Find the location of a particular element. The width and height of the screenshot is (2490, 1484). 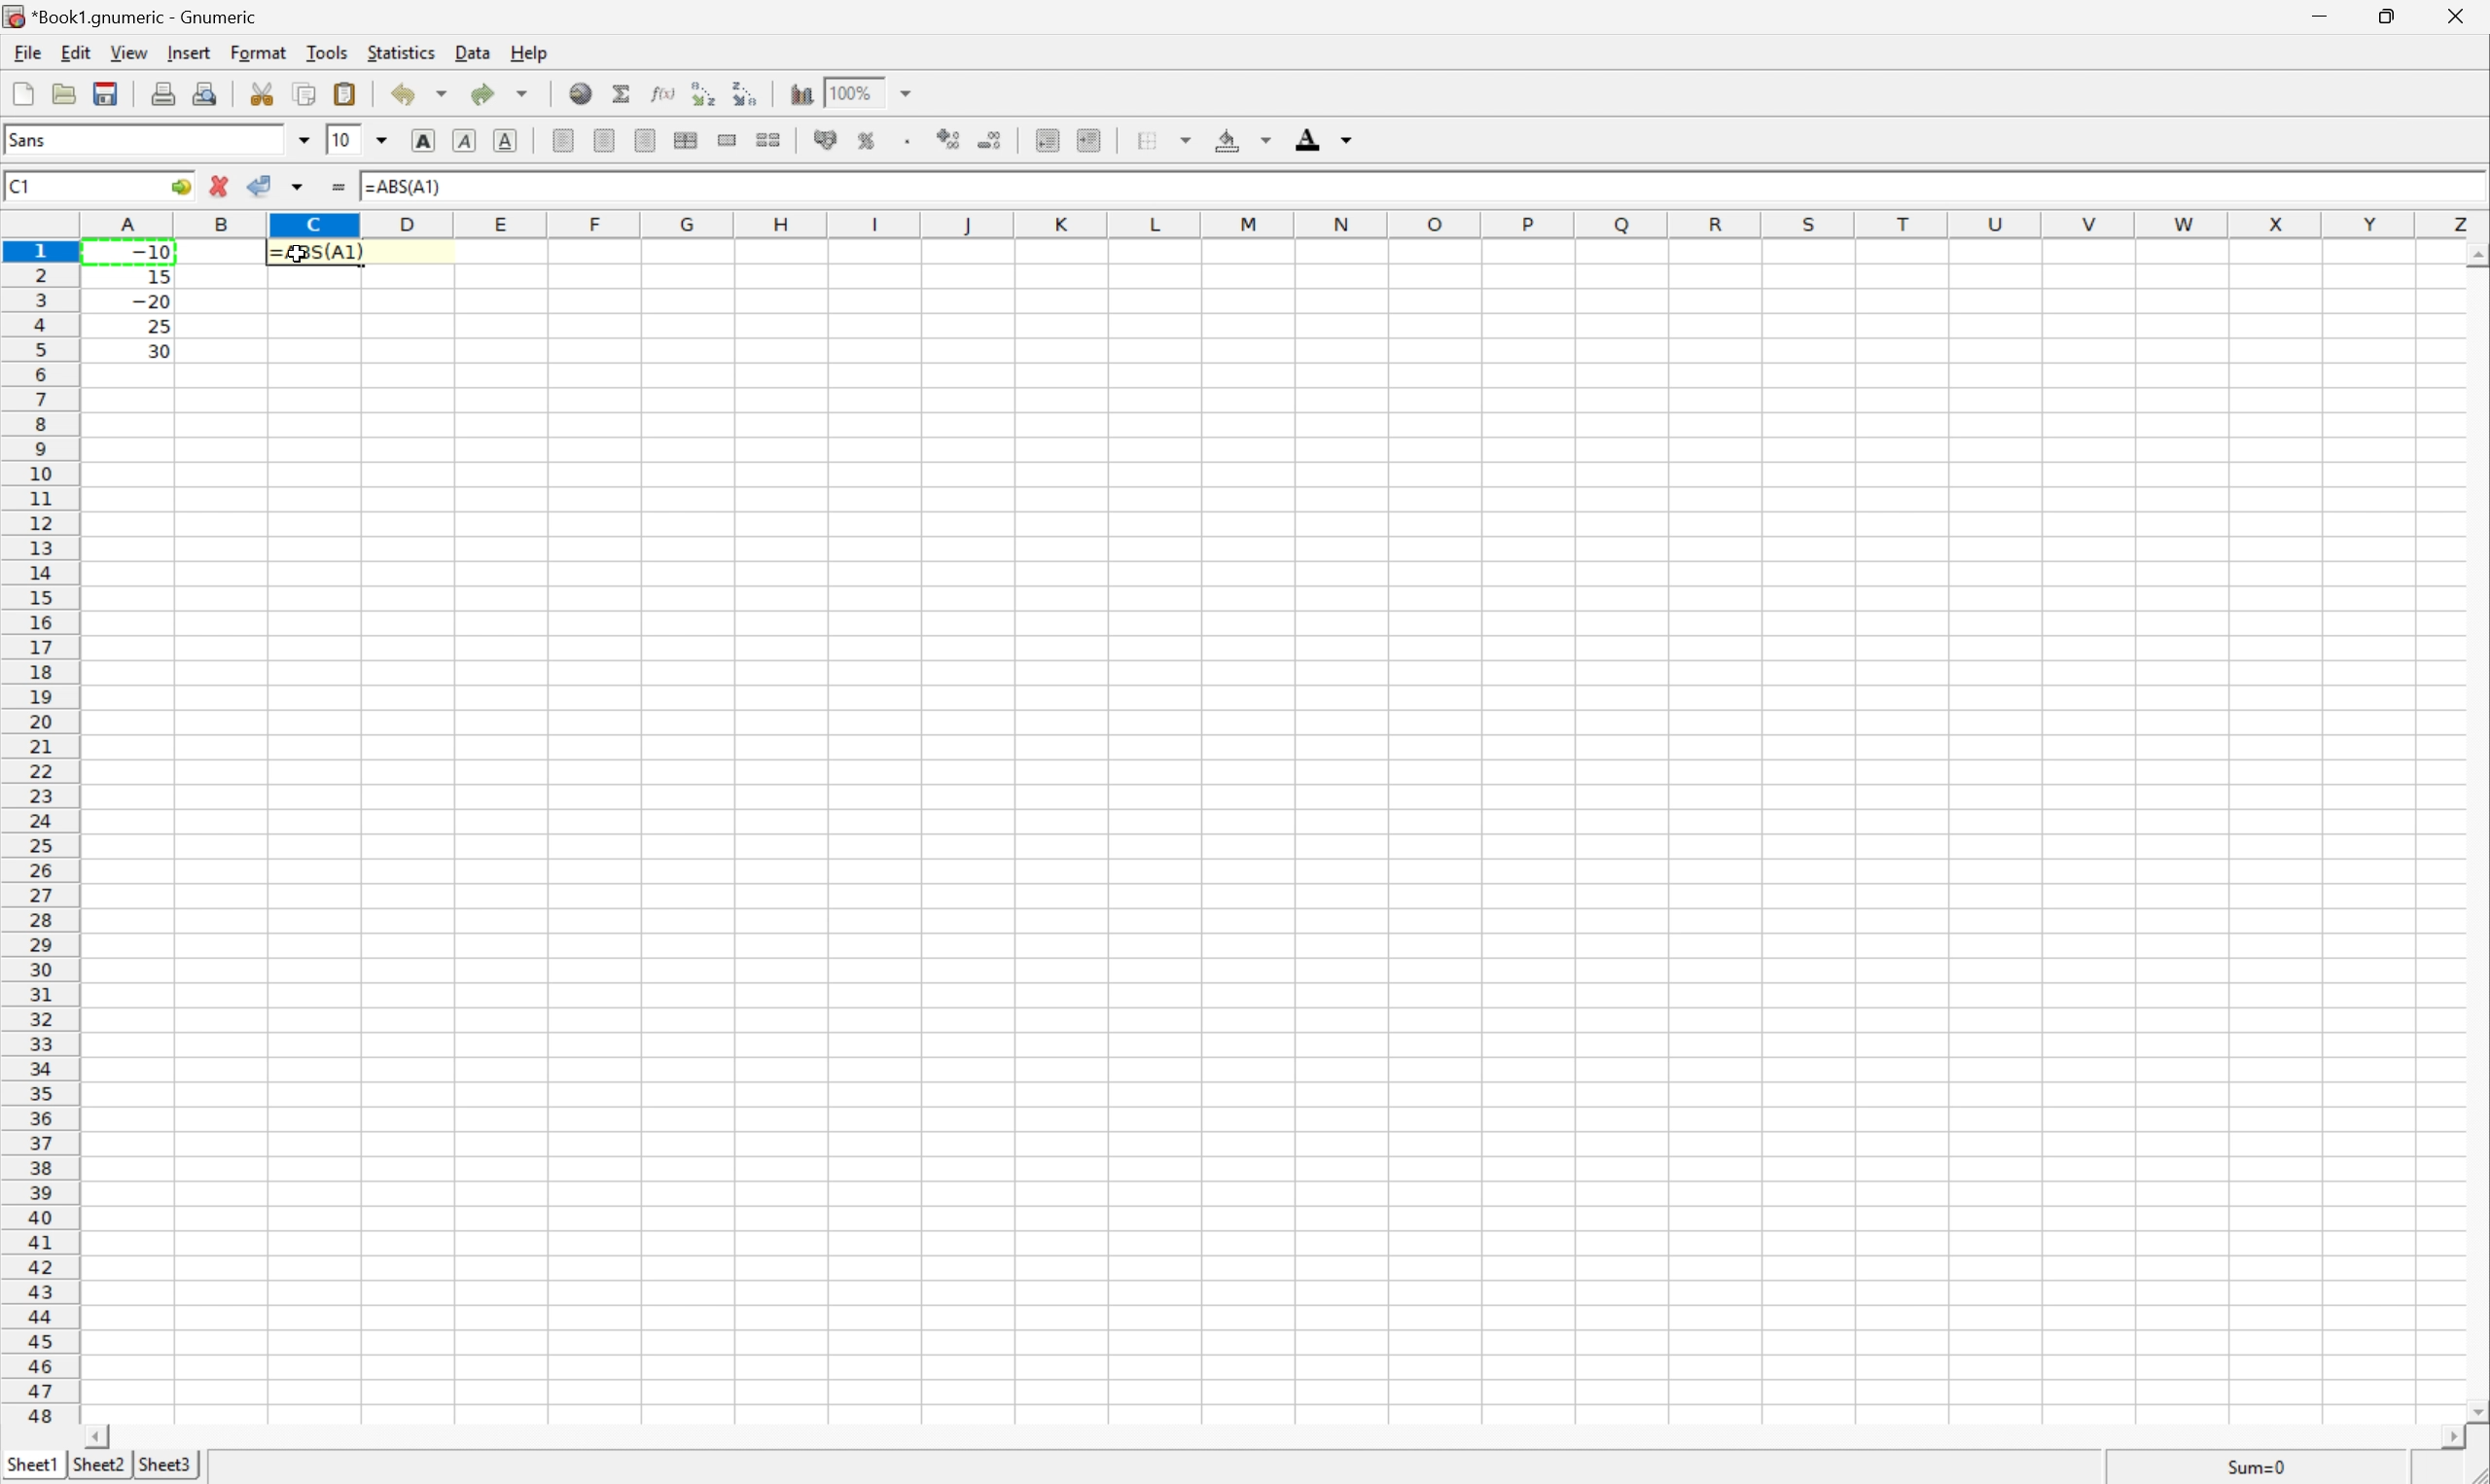

-20 is located at coordinates (151, 302).